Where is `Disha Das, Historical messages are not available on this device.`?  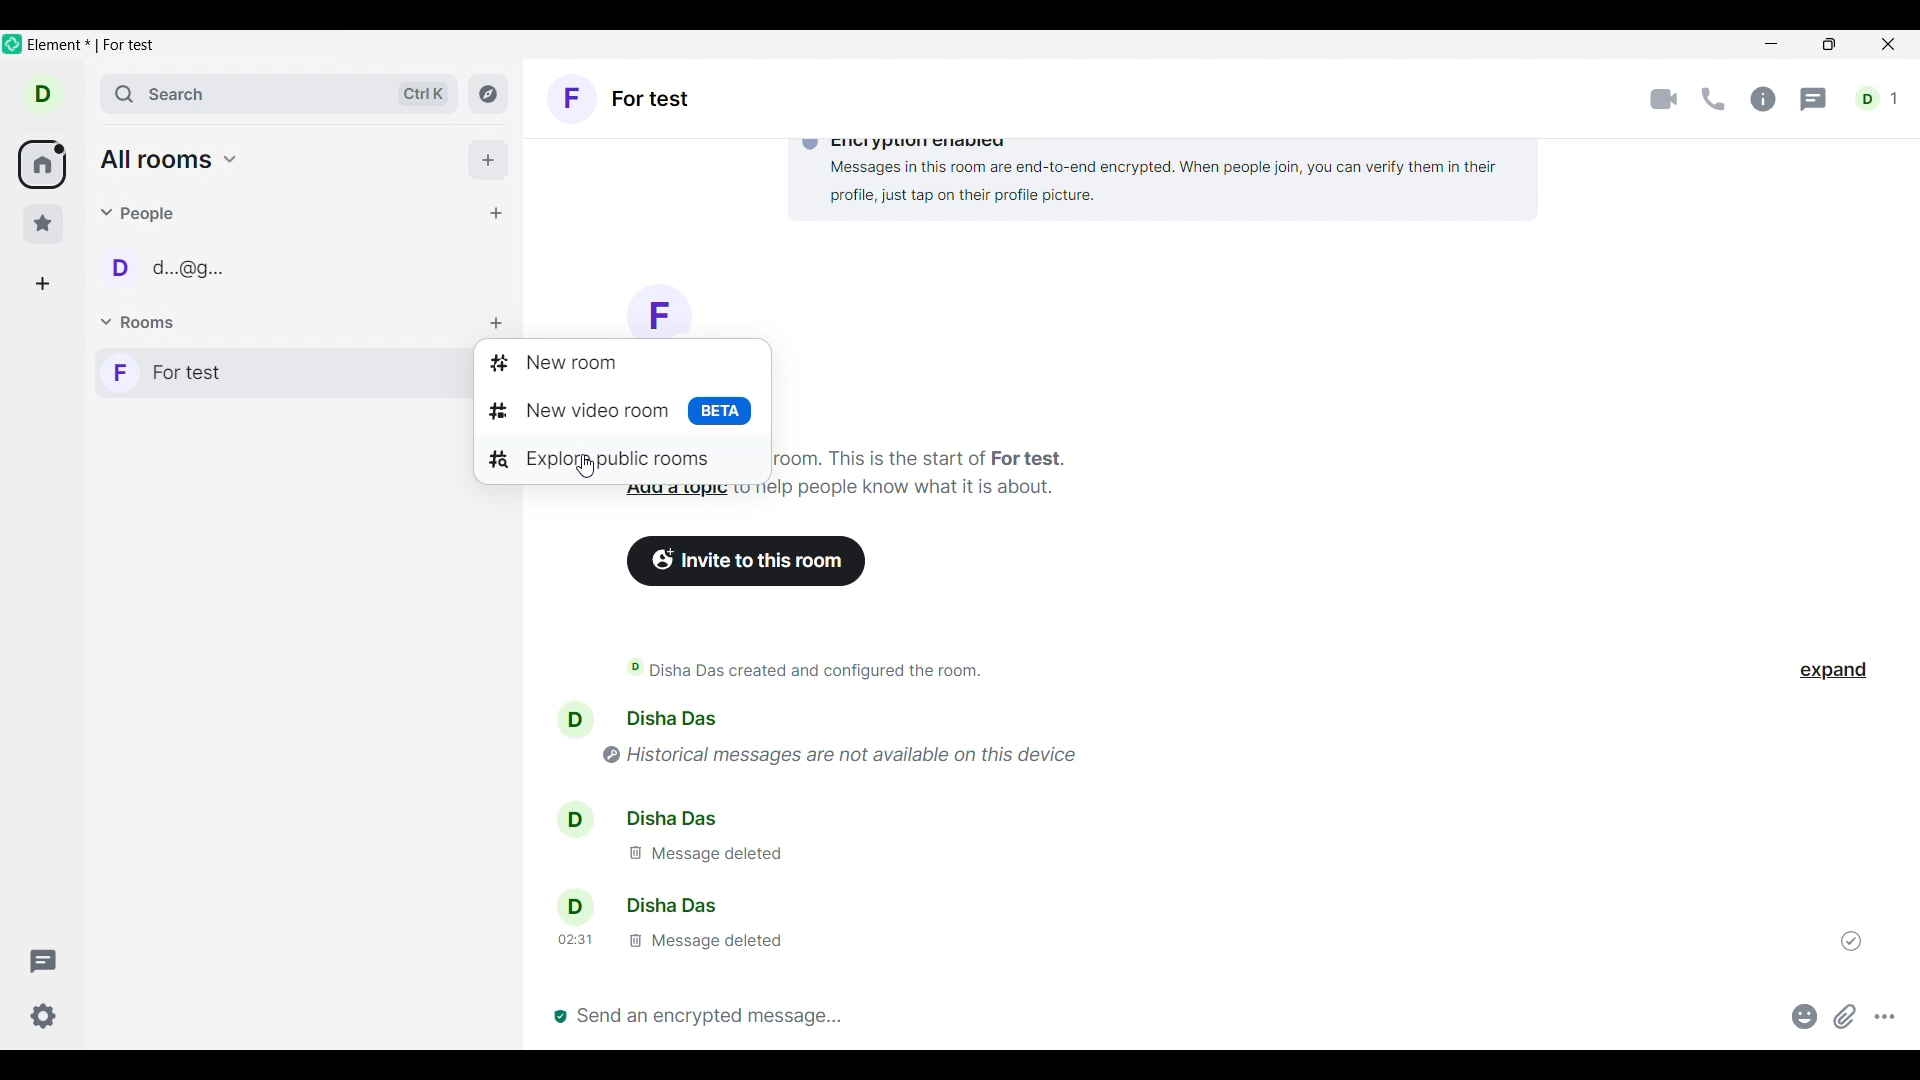 Disha Das, Historical messages are not available on this device. is located at coordinates (960, 736).